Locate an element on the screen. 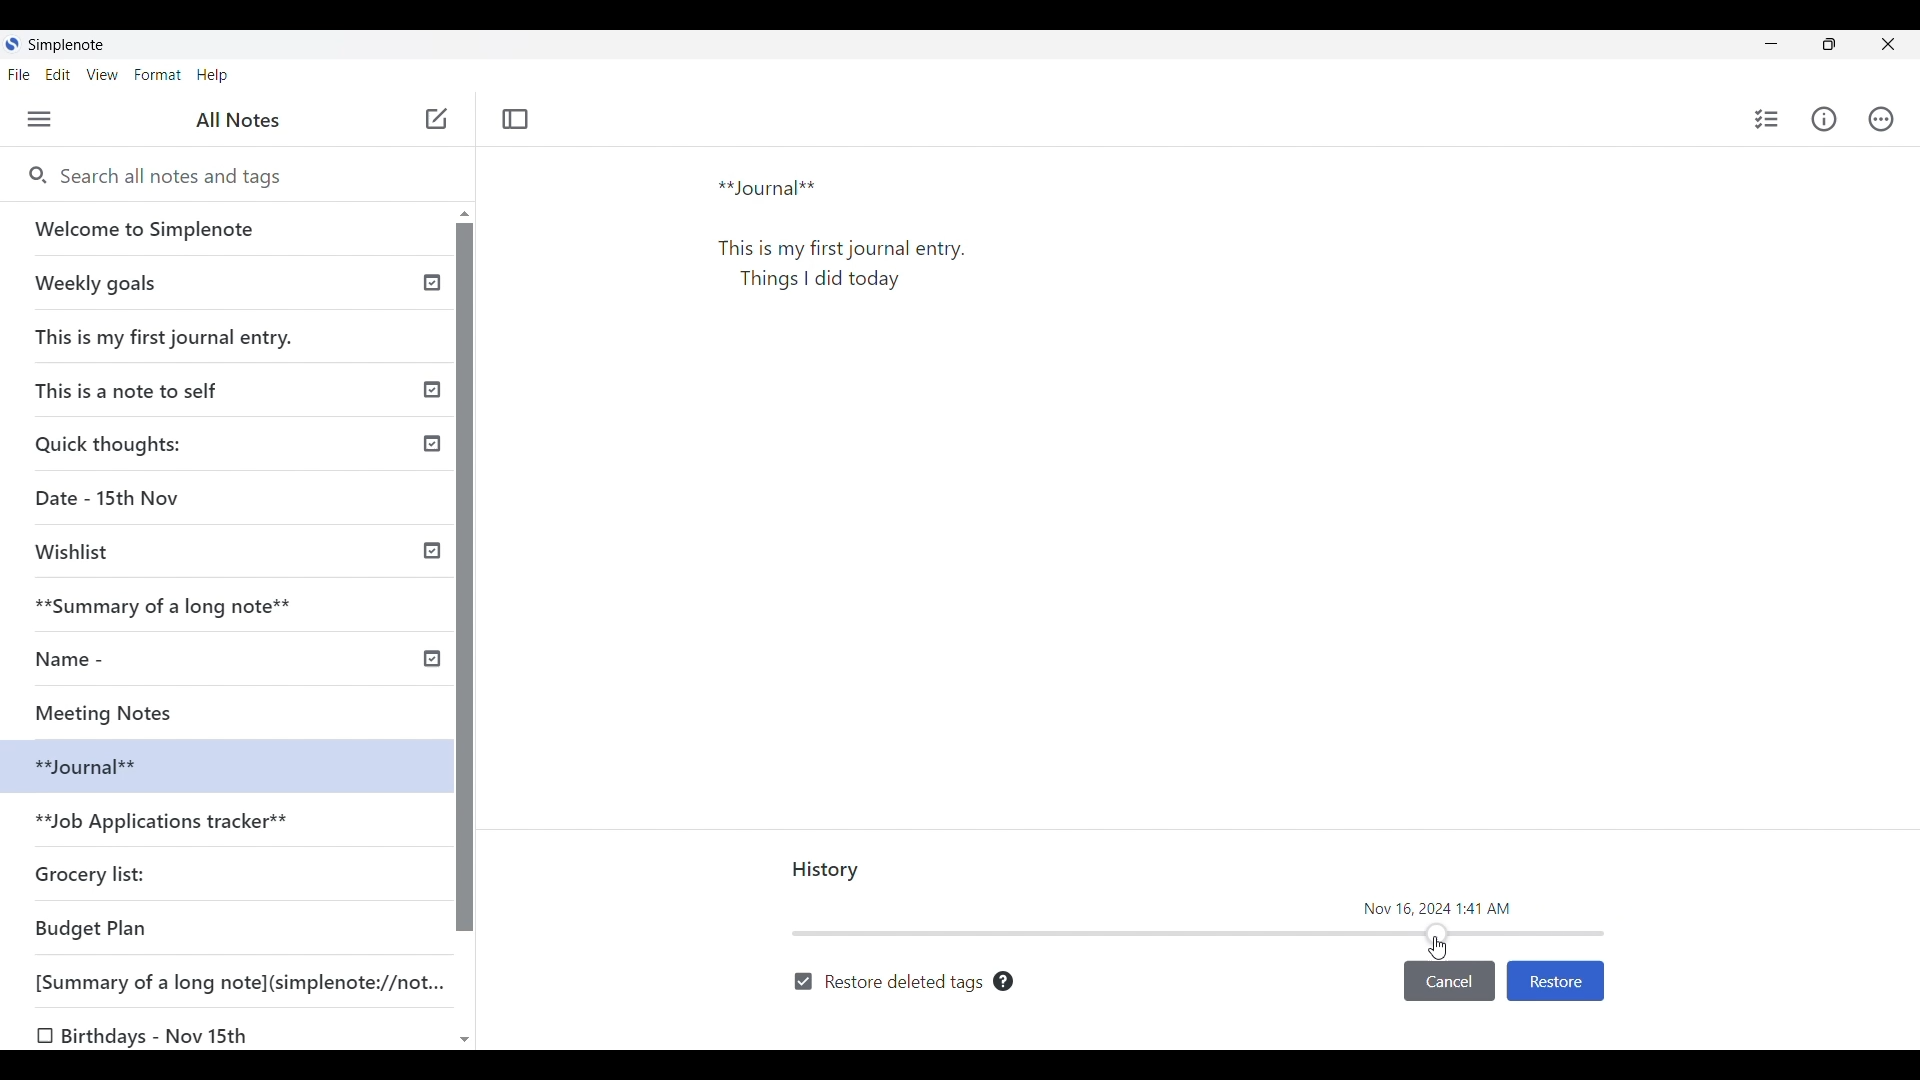 Image resolution: width=1920 pixels, height=1080 pixels. Cancel inputs made is located at coordinates (1449, 982).